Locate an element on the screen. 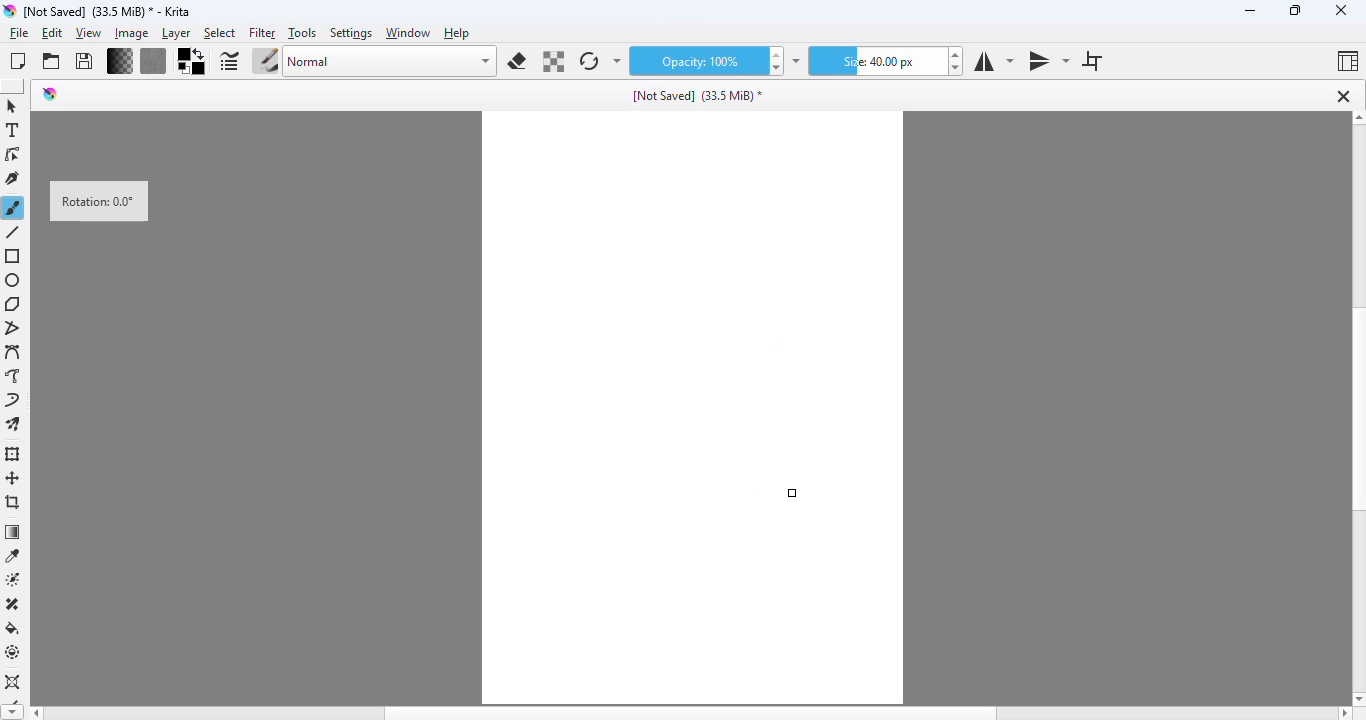 The height and width of the screenshot is (720, 1366). move a layer is located at coordinates (13, 479).